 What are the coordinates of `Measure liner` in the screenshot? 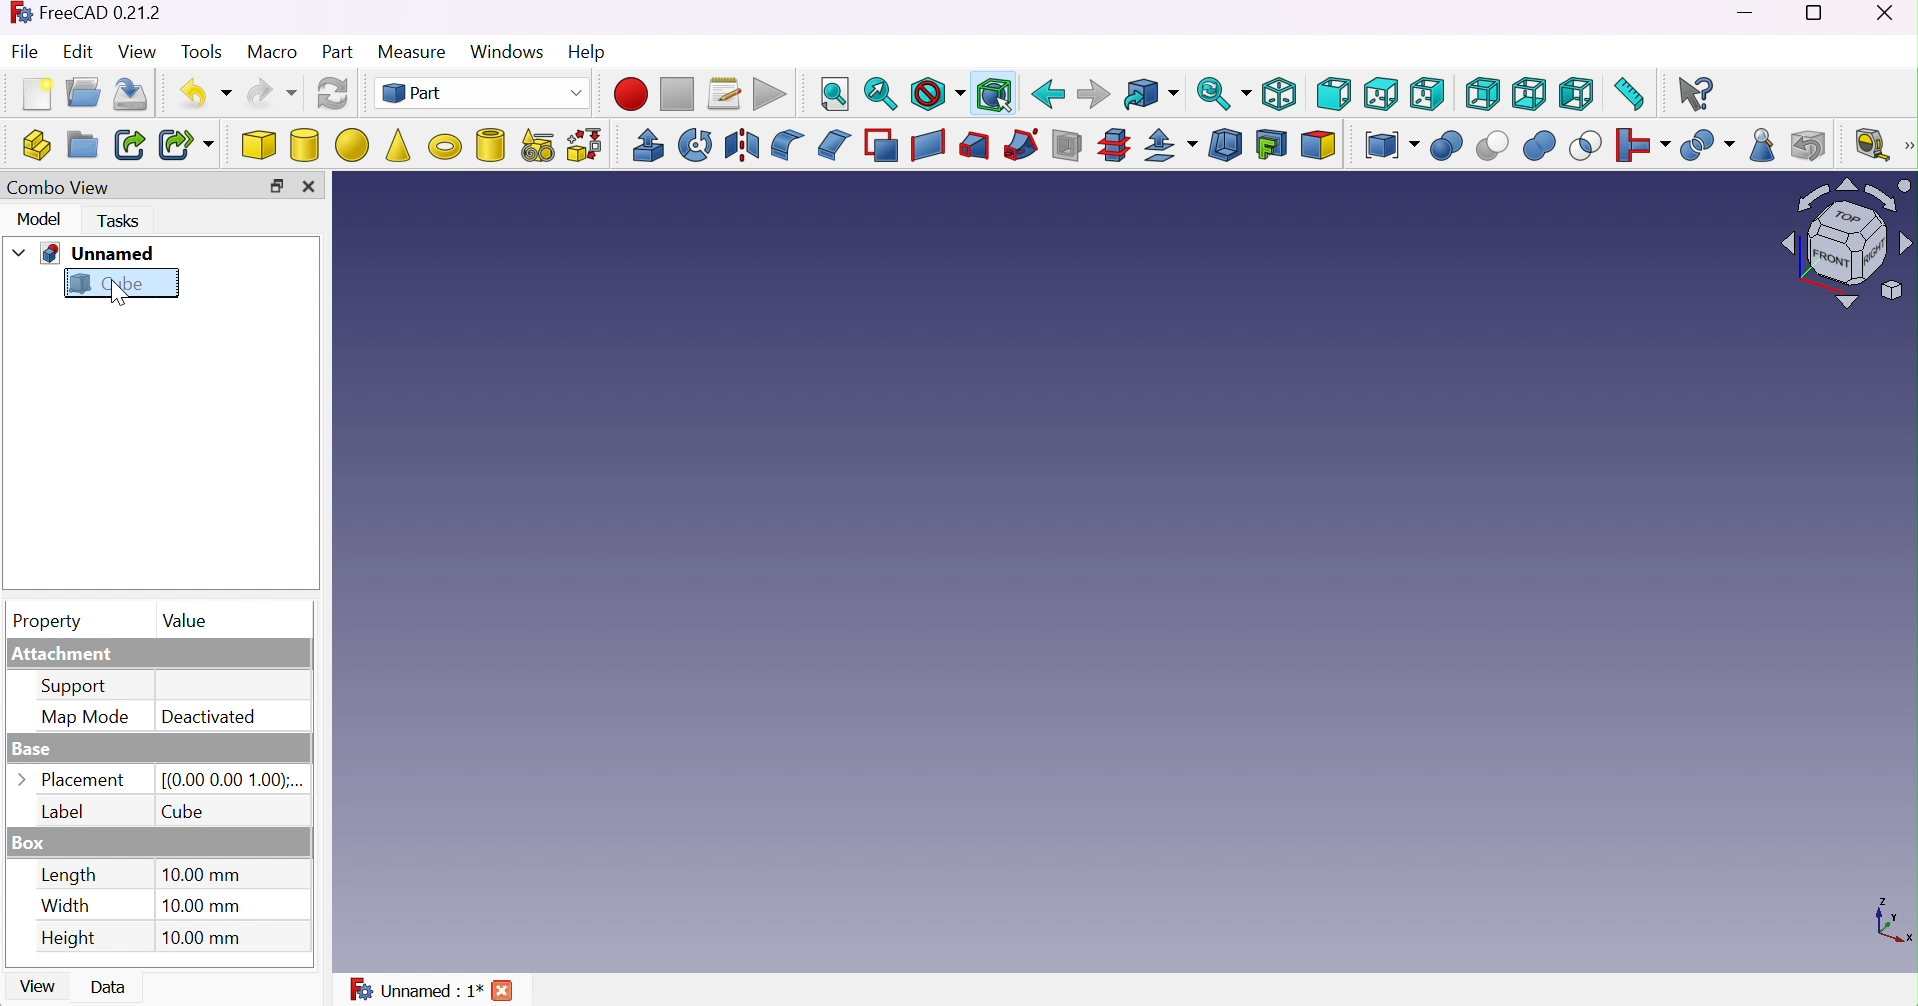 It's located at (1868, 145).